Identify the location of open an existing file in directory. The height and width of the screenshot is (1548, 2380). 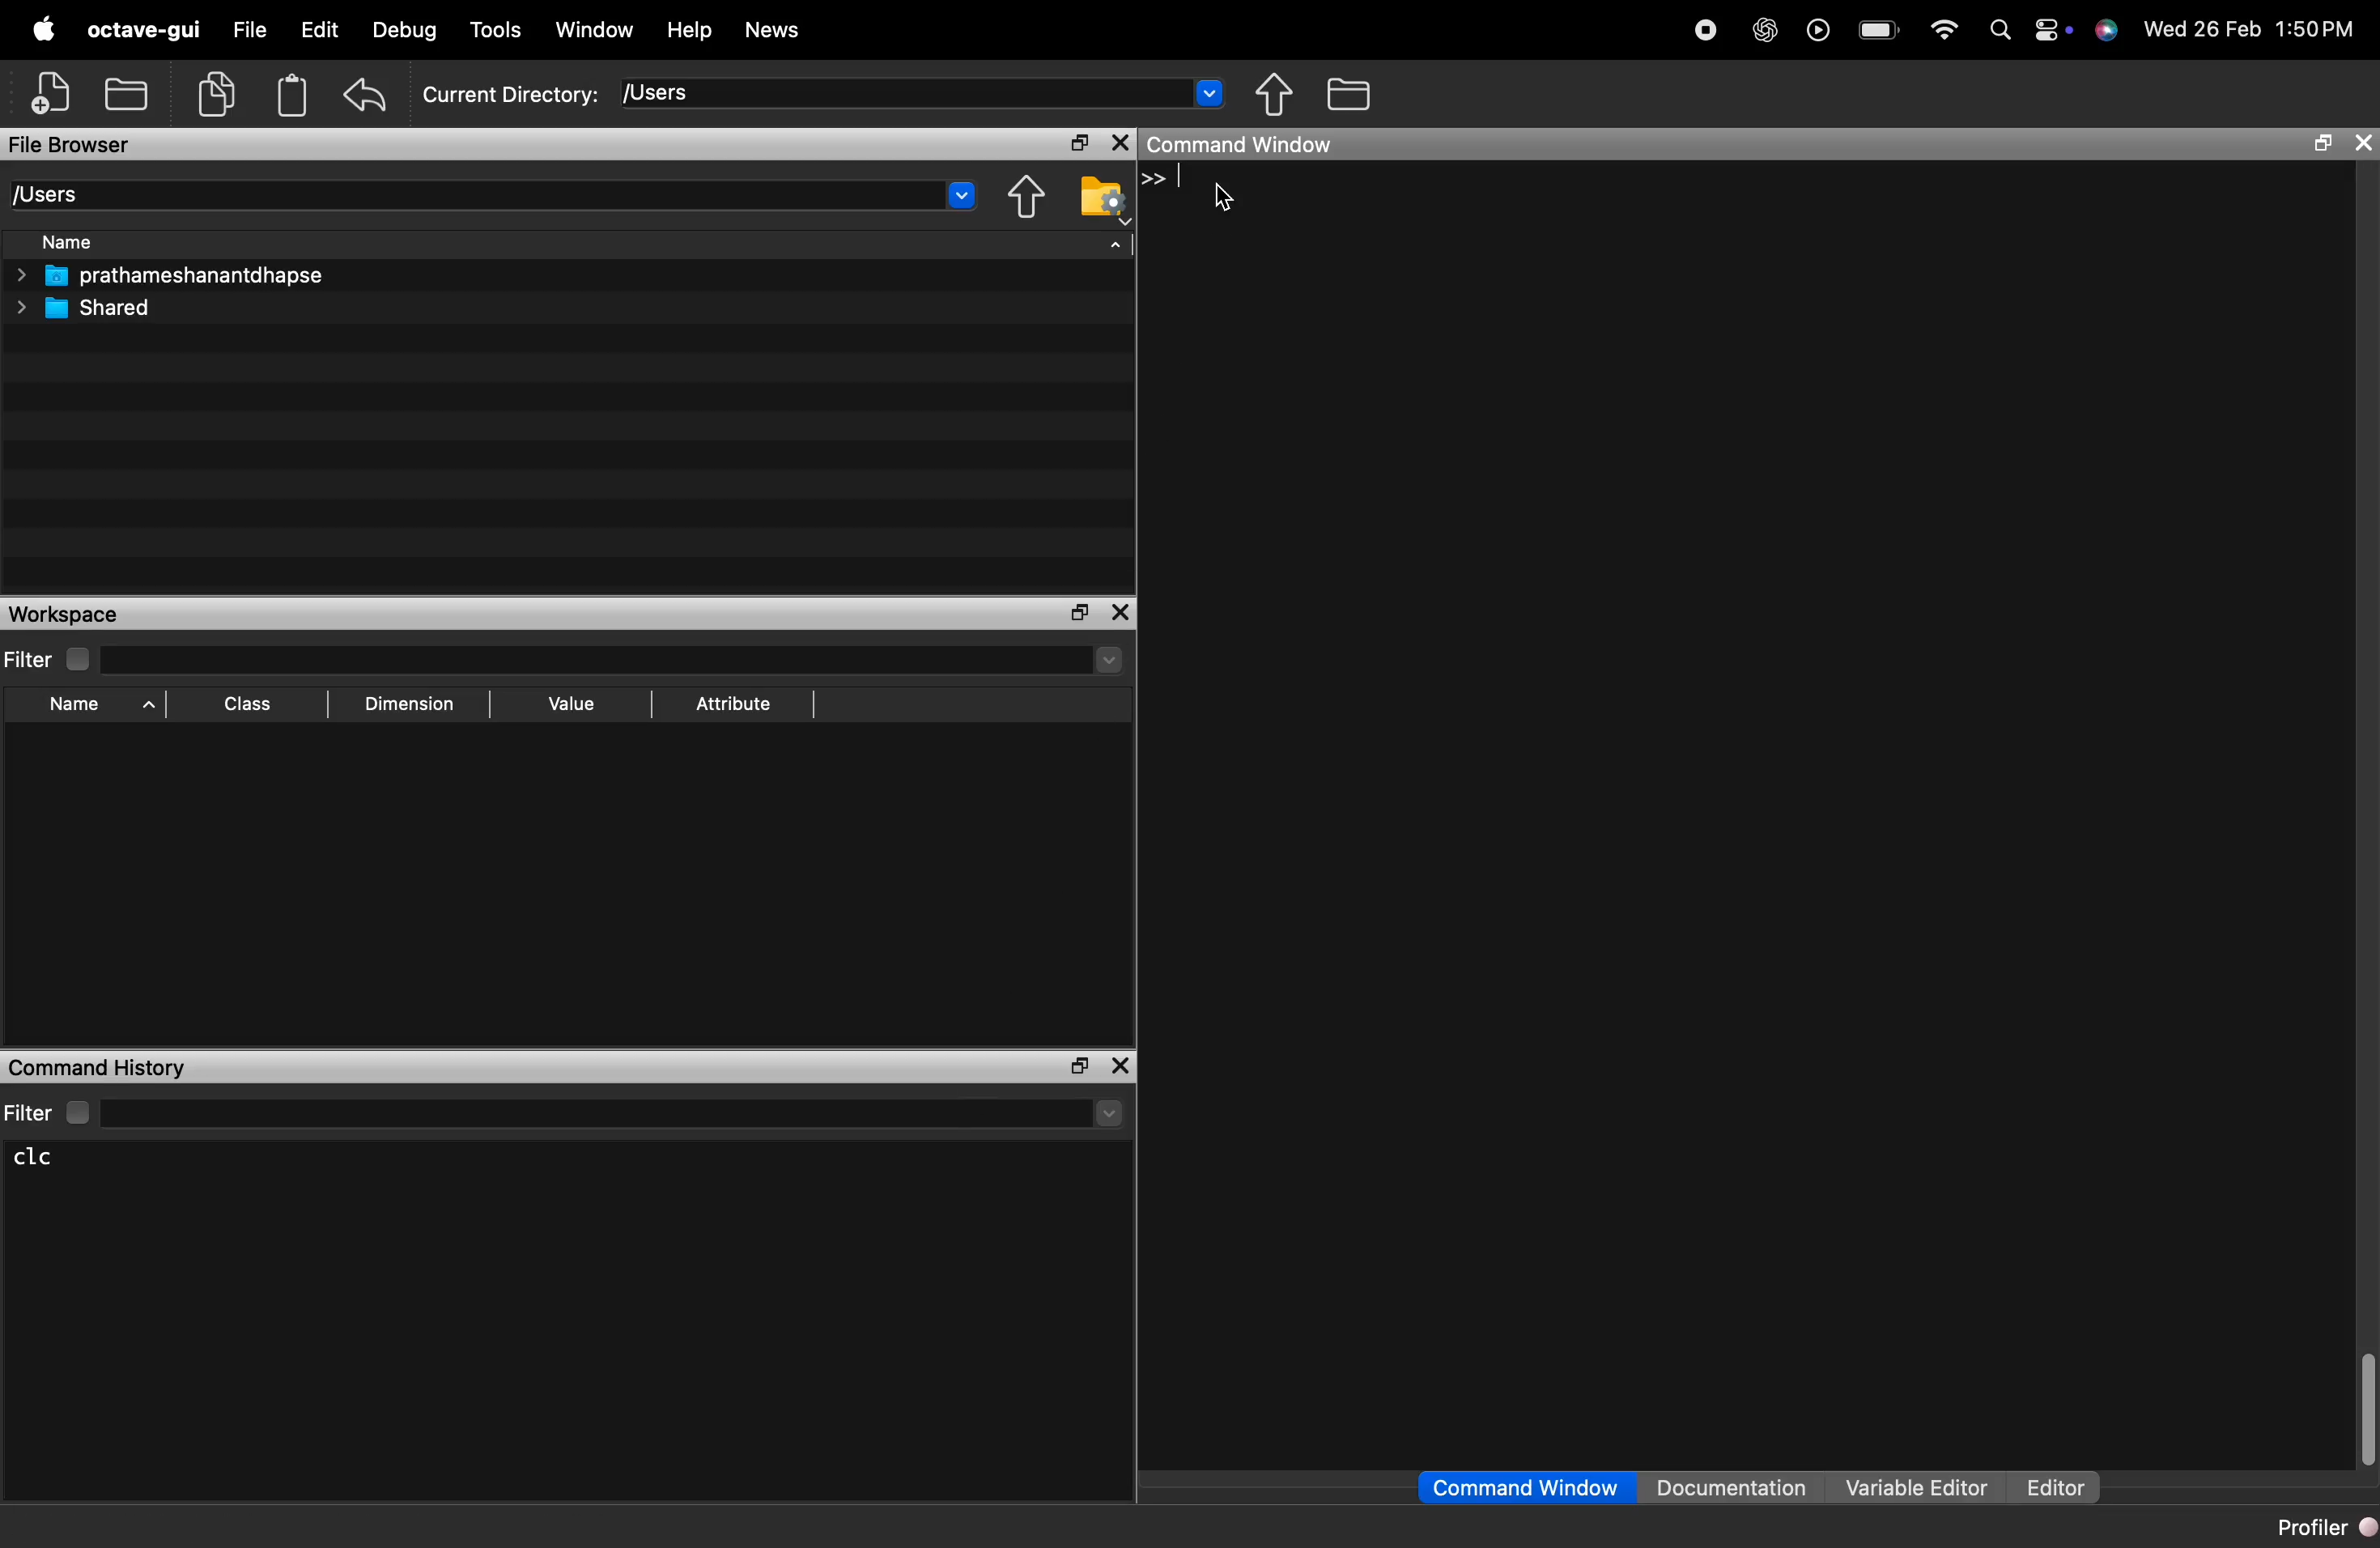
(131, 93).